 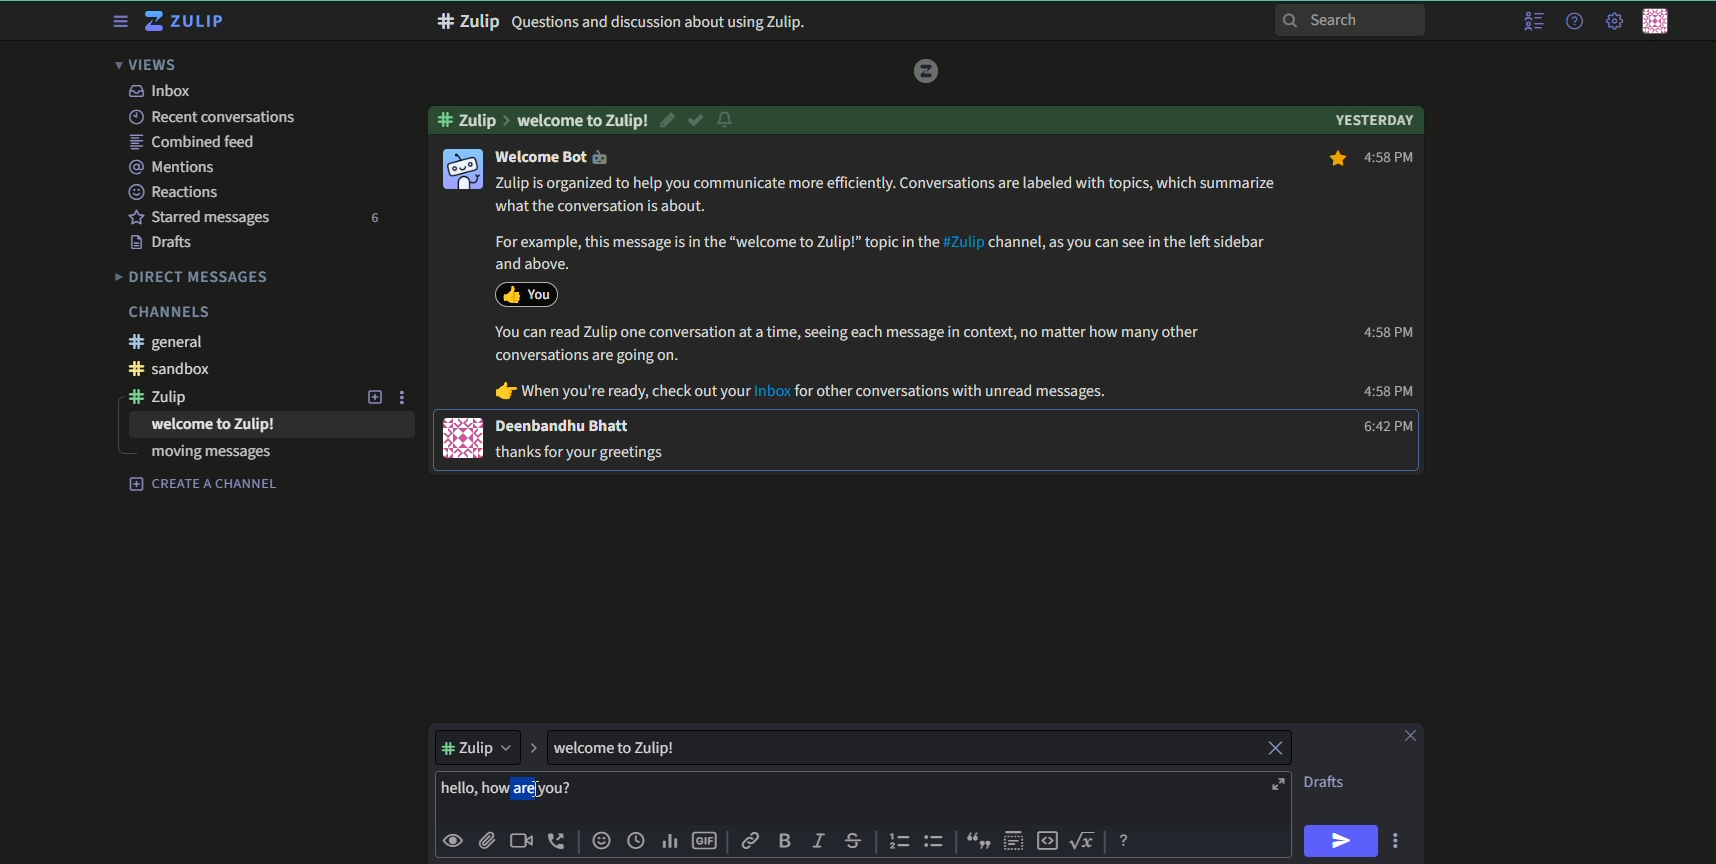 What do you see at coordinates (639, 747) in the screenshot?
I see `textbox` at bounding box center [639, 747].